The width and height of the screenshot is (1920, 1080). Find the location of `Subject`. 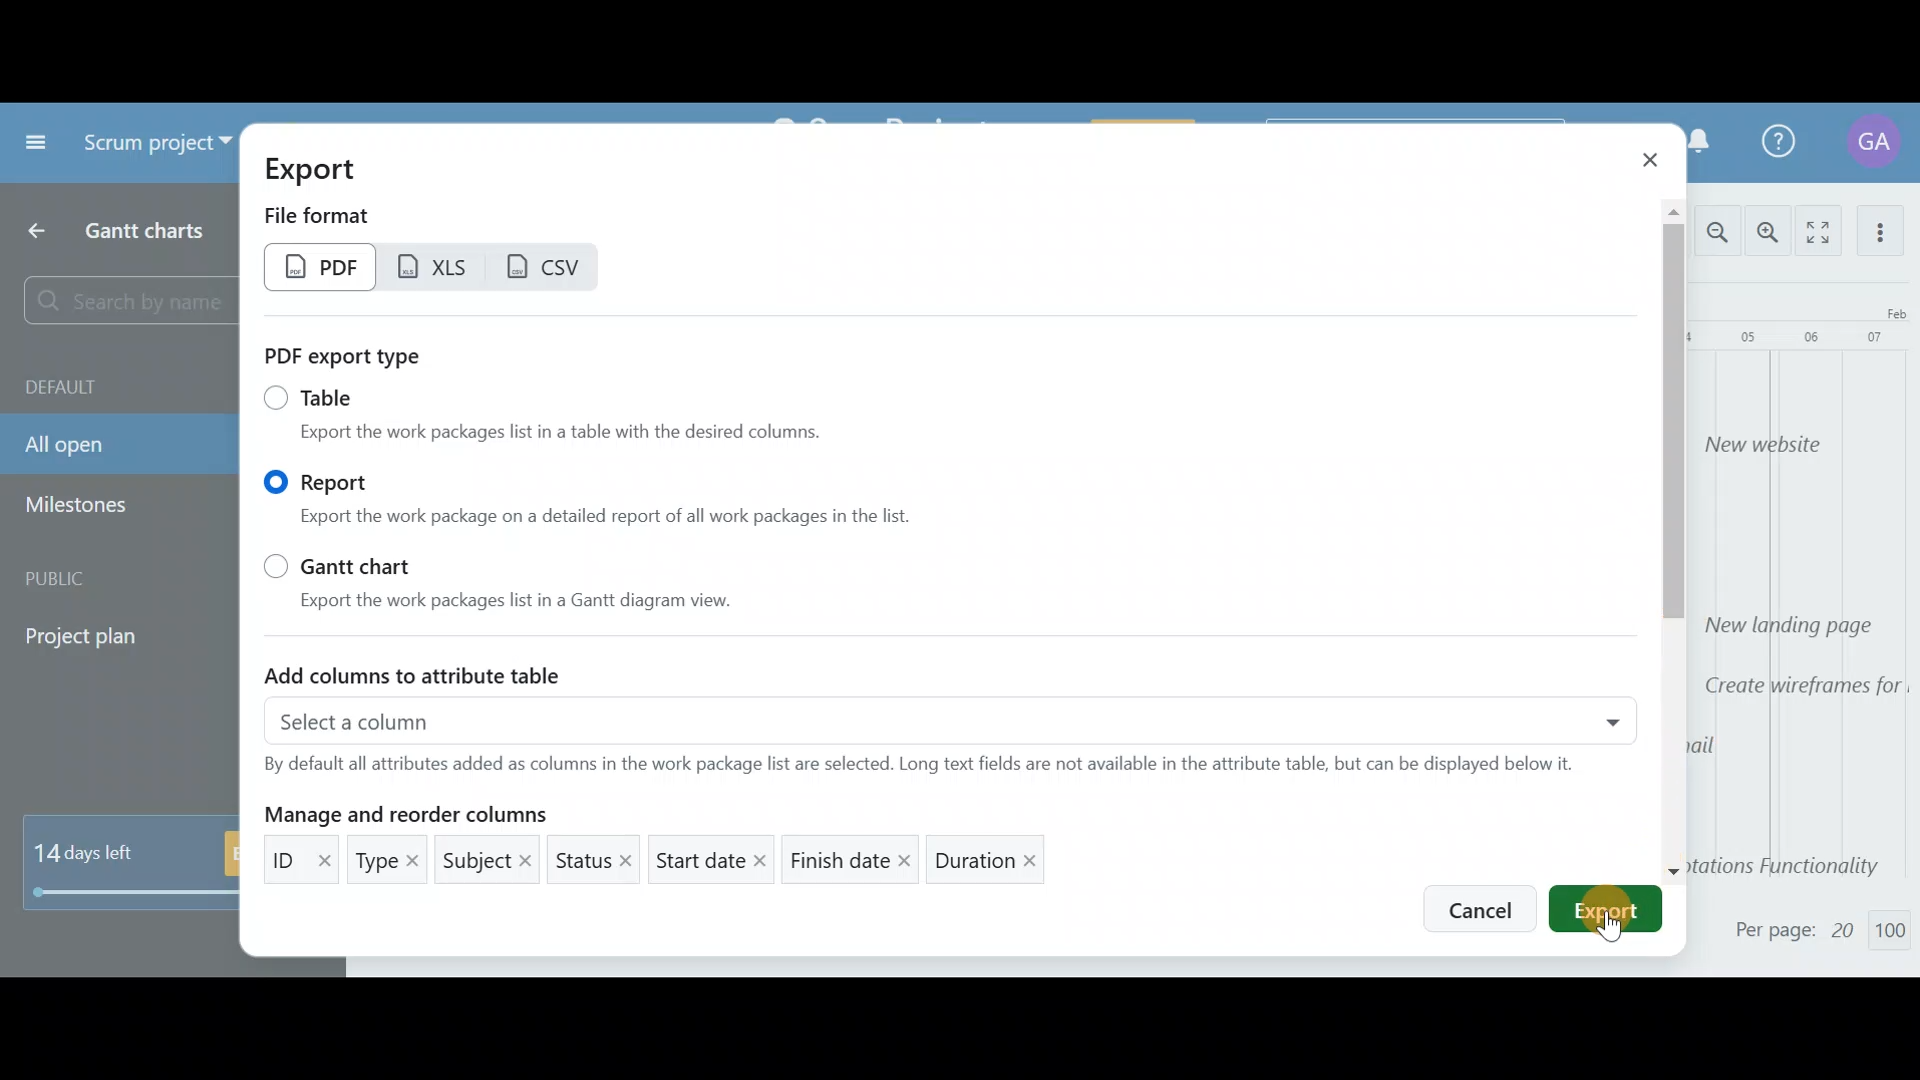

Subject is located at coordinates (486, 857).